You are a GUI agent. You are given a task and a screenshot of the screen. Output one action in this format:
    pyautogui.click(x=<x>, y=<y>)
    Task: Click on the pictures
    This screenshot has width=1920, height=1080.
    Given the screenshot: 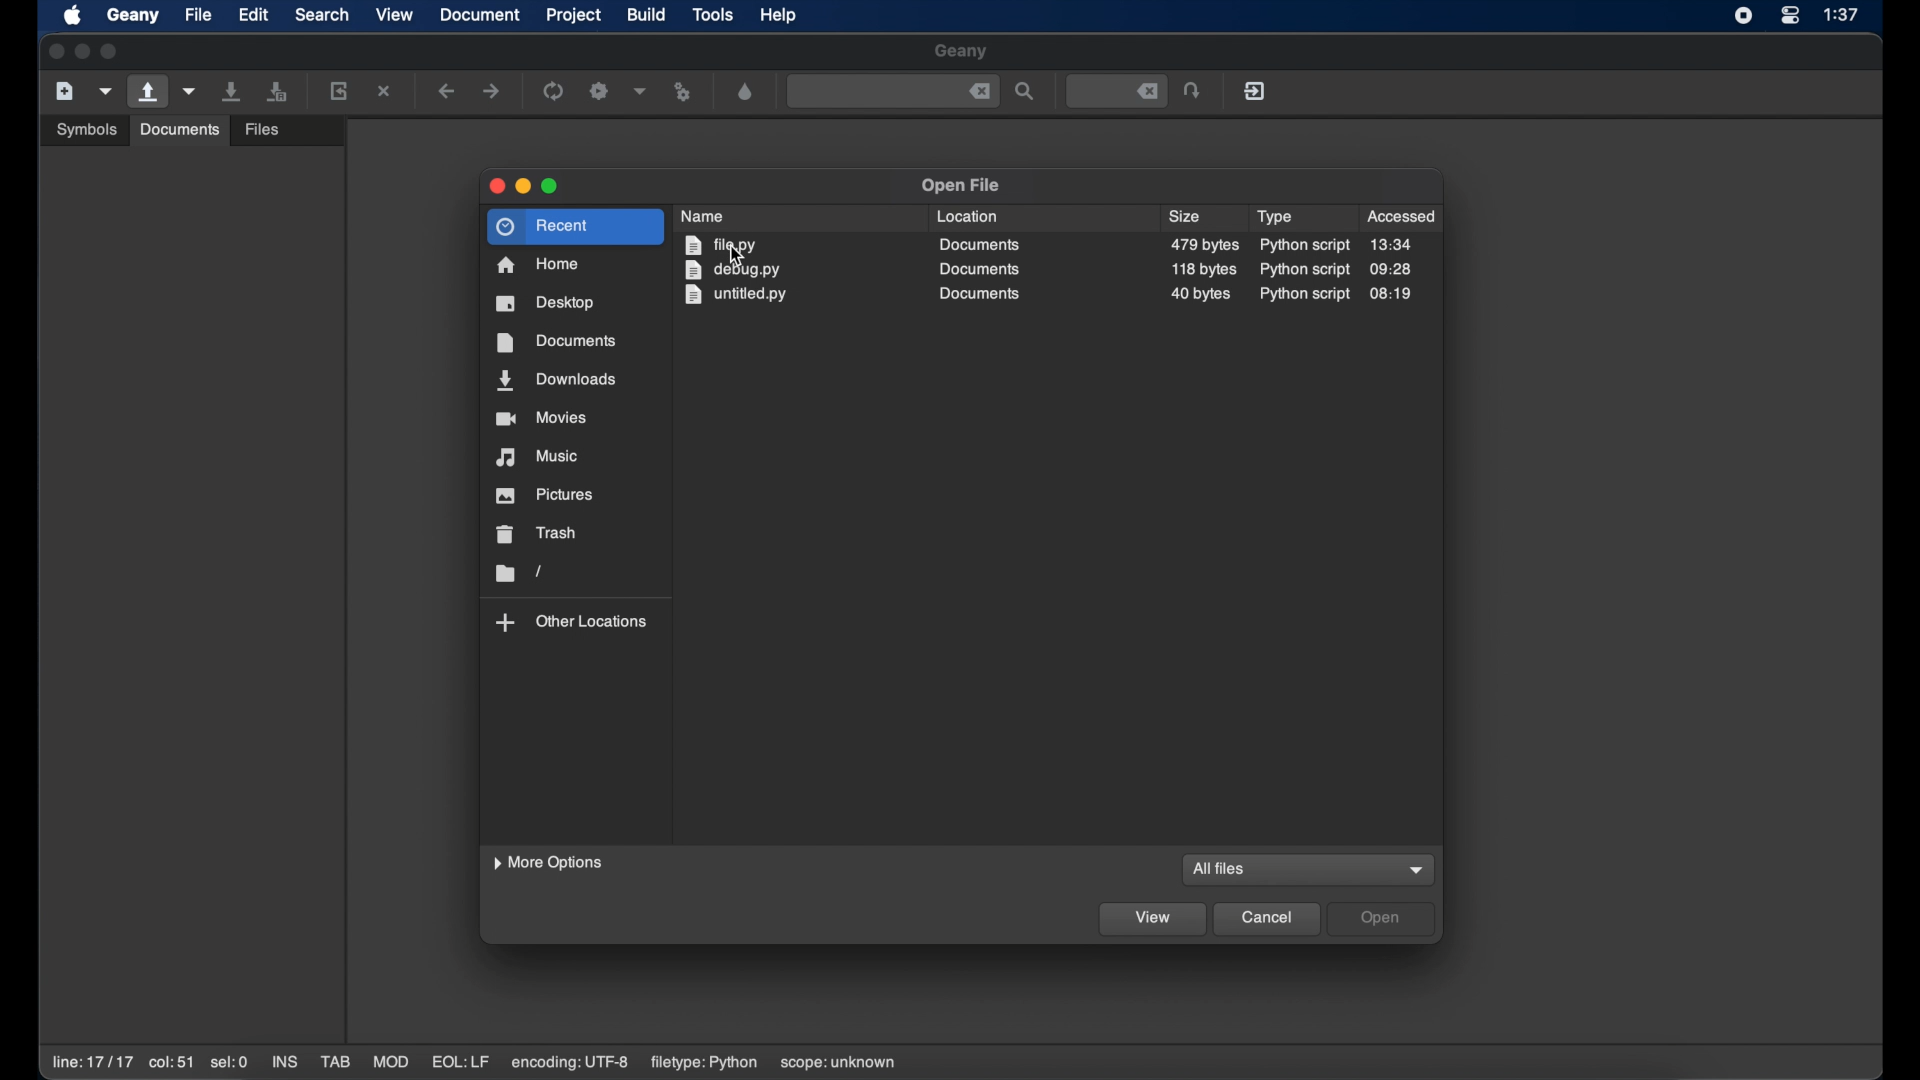 What is the action you would take?
    pyautogui.click(x=546, y=495)
    